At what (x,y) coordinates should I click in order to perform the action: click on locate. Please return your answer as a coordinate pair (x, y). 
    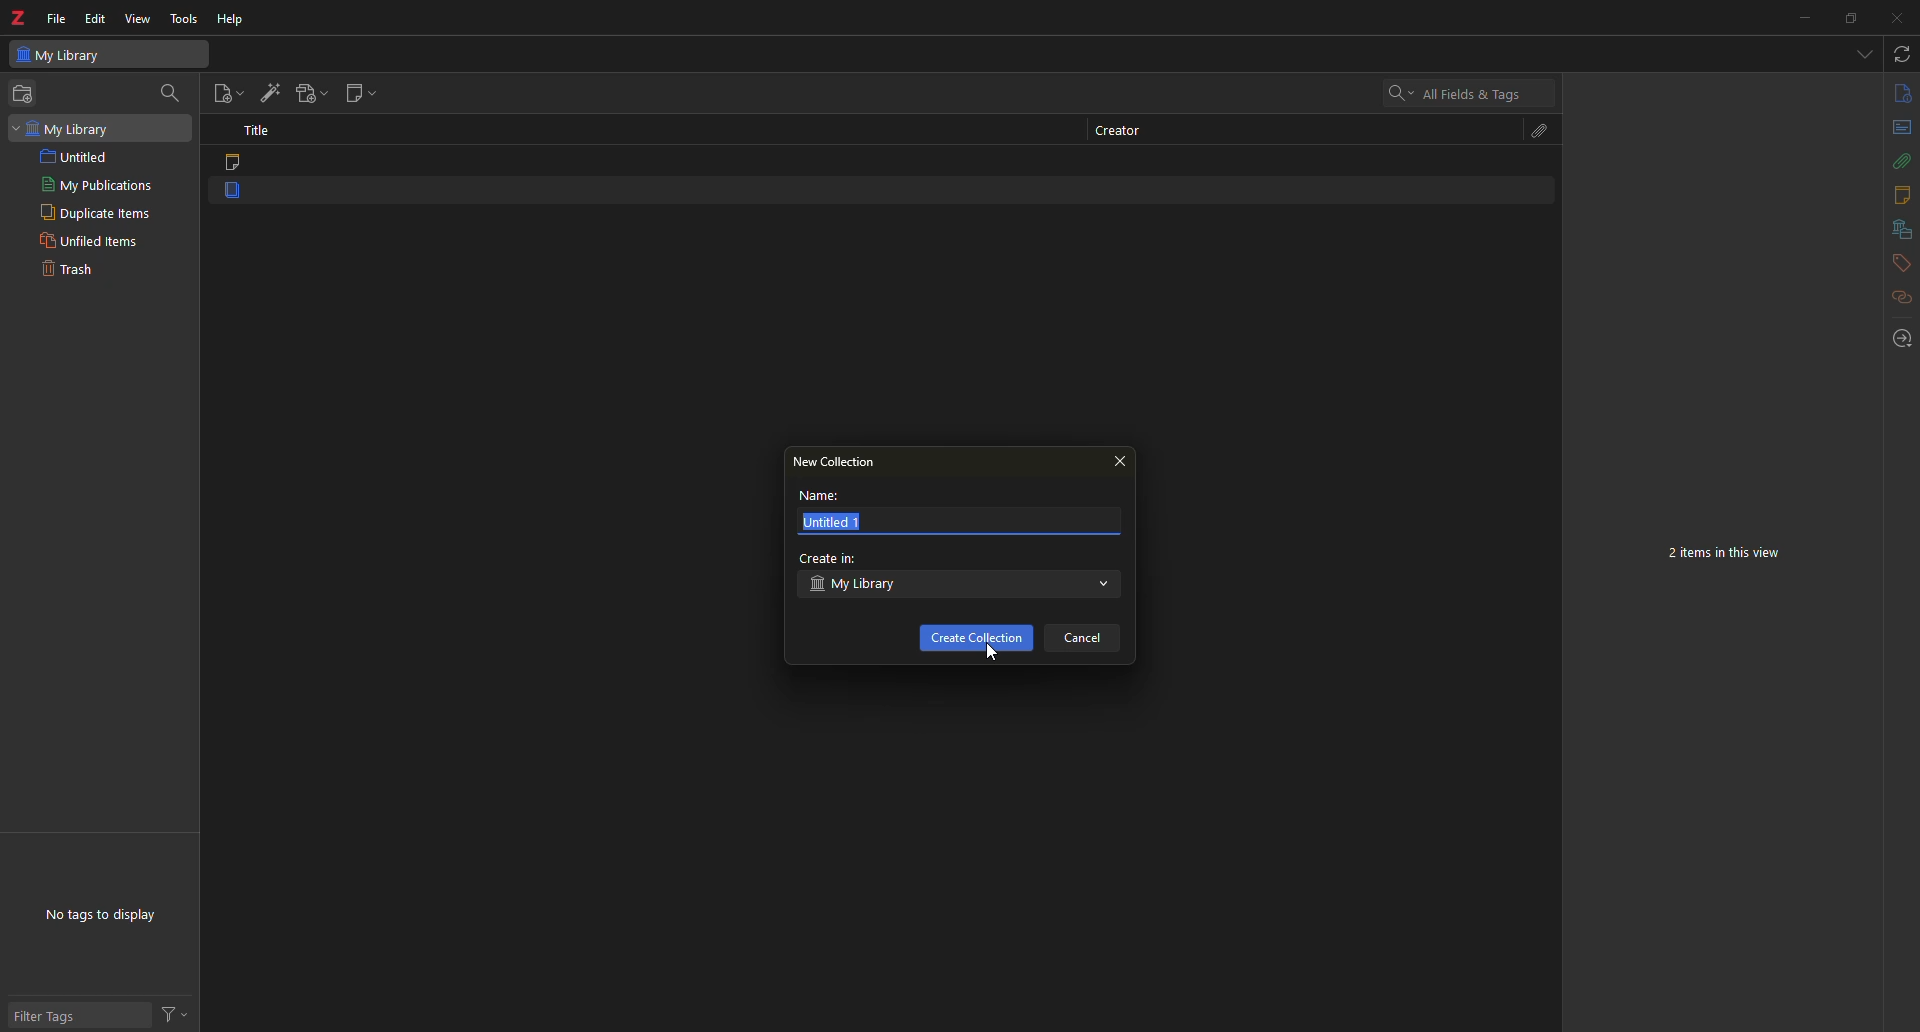
    Looking at the image, I should click on (1897, 338).